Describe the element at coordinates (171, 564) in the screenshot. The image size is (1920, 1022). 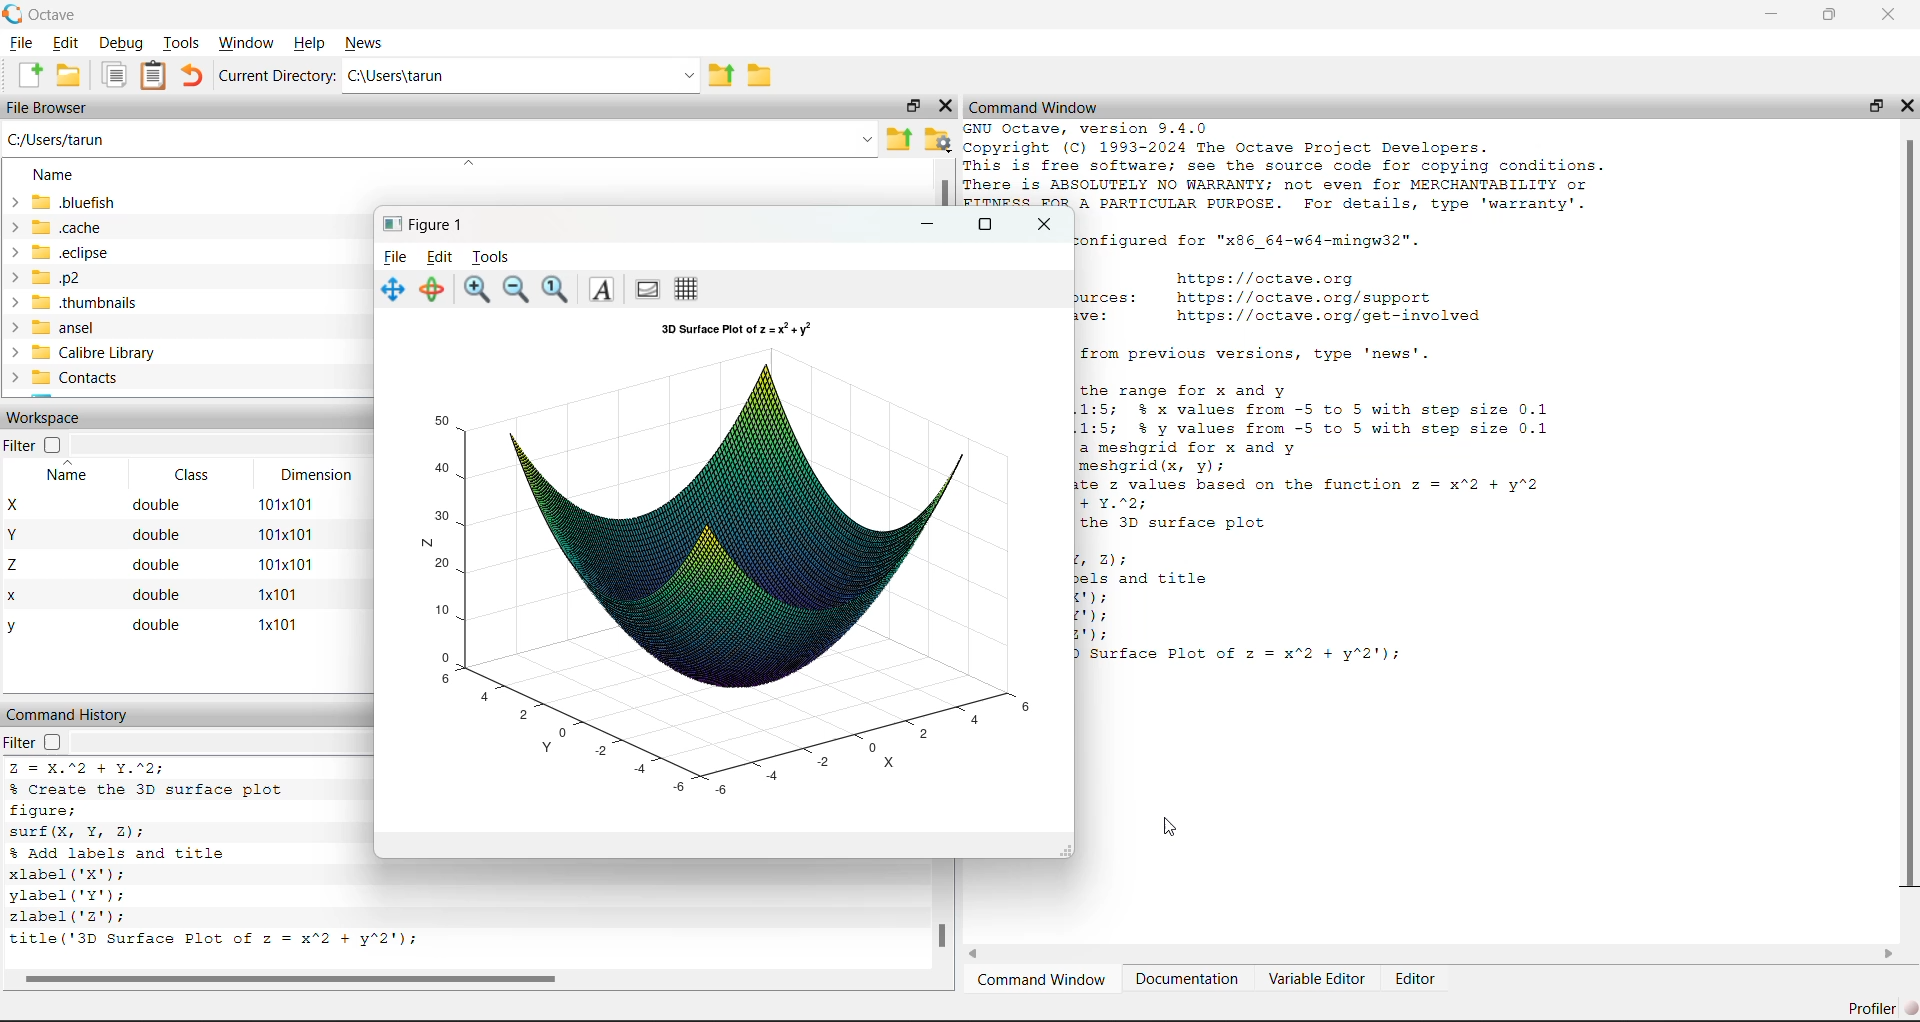
I see `Z double 101x101` at that location.